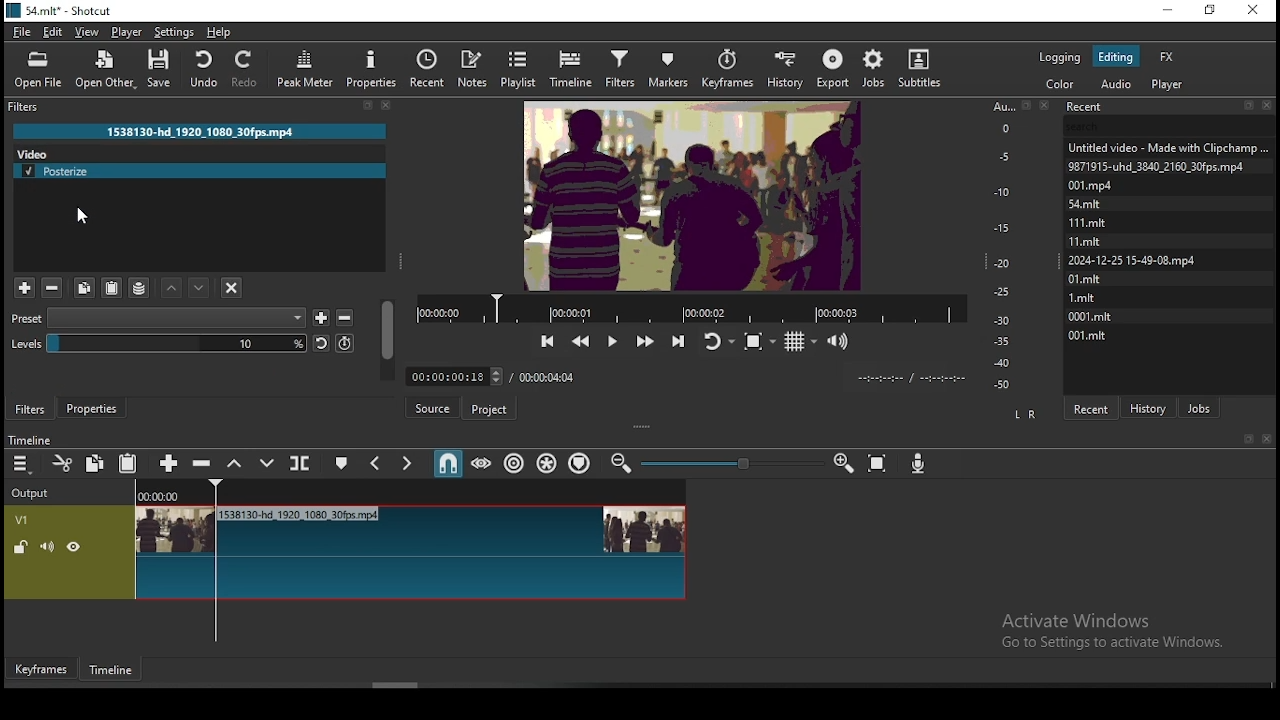 The height and width of the screenshot is (720, 1280). What do you see at coordinates (53, 288) in the screenshot?
I see `remove selected filters` at bounding box center [53, 288].